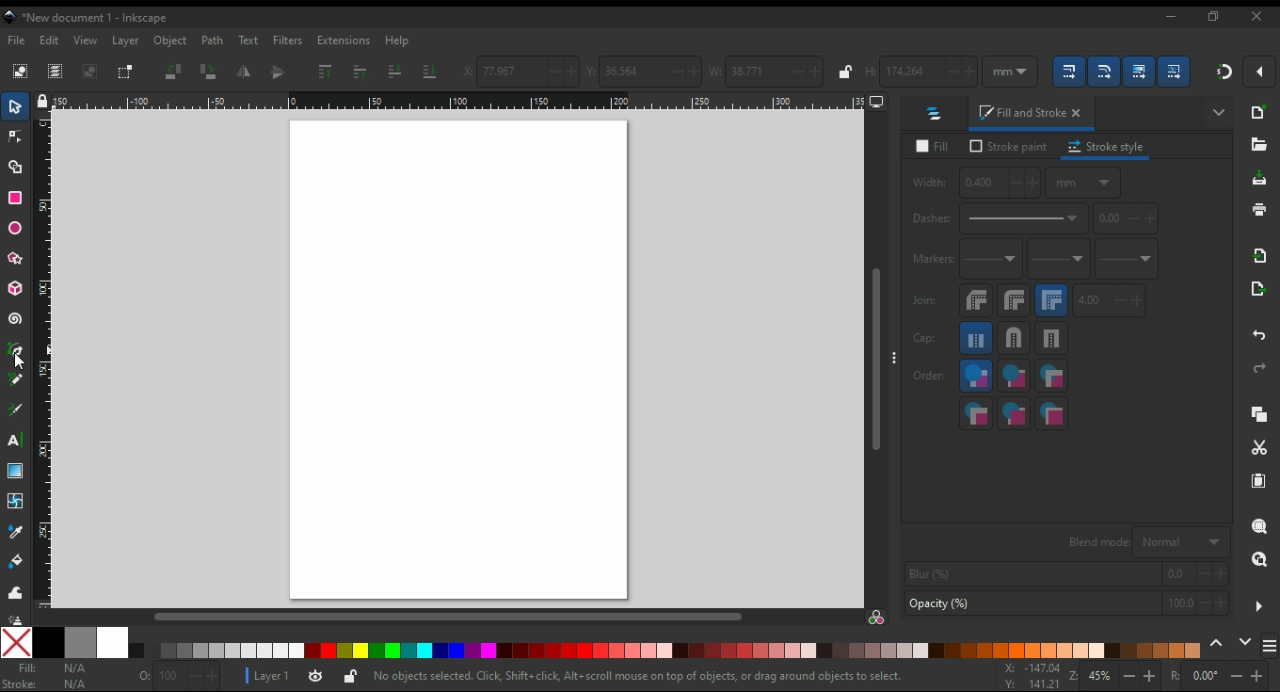 This screenshot has height=692, width=1280. I want to click on redo, so click(1262, 368).